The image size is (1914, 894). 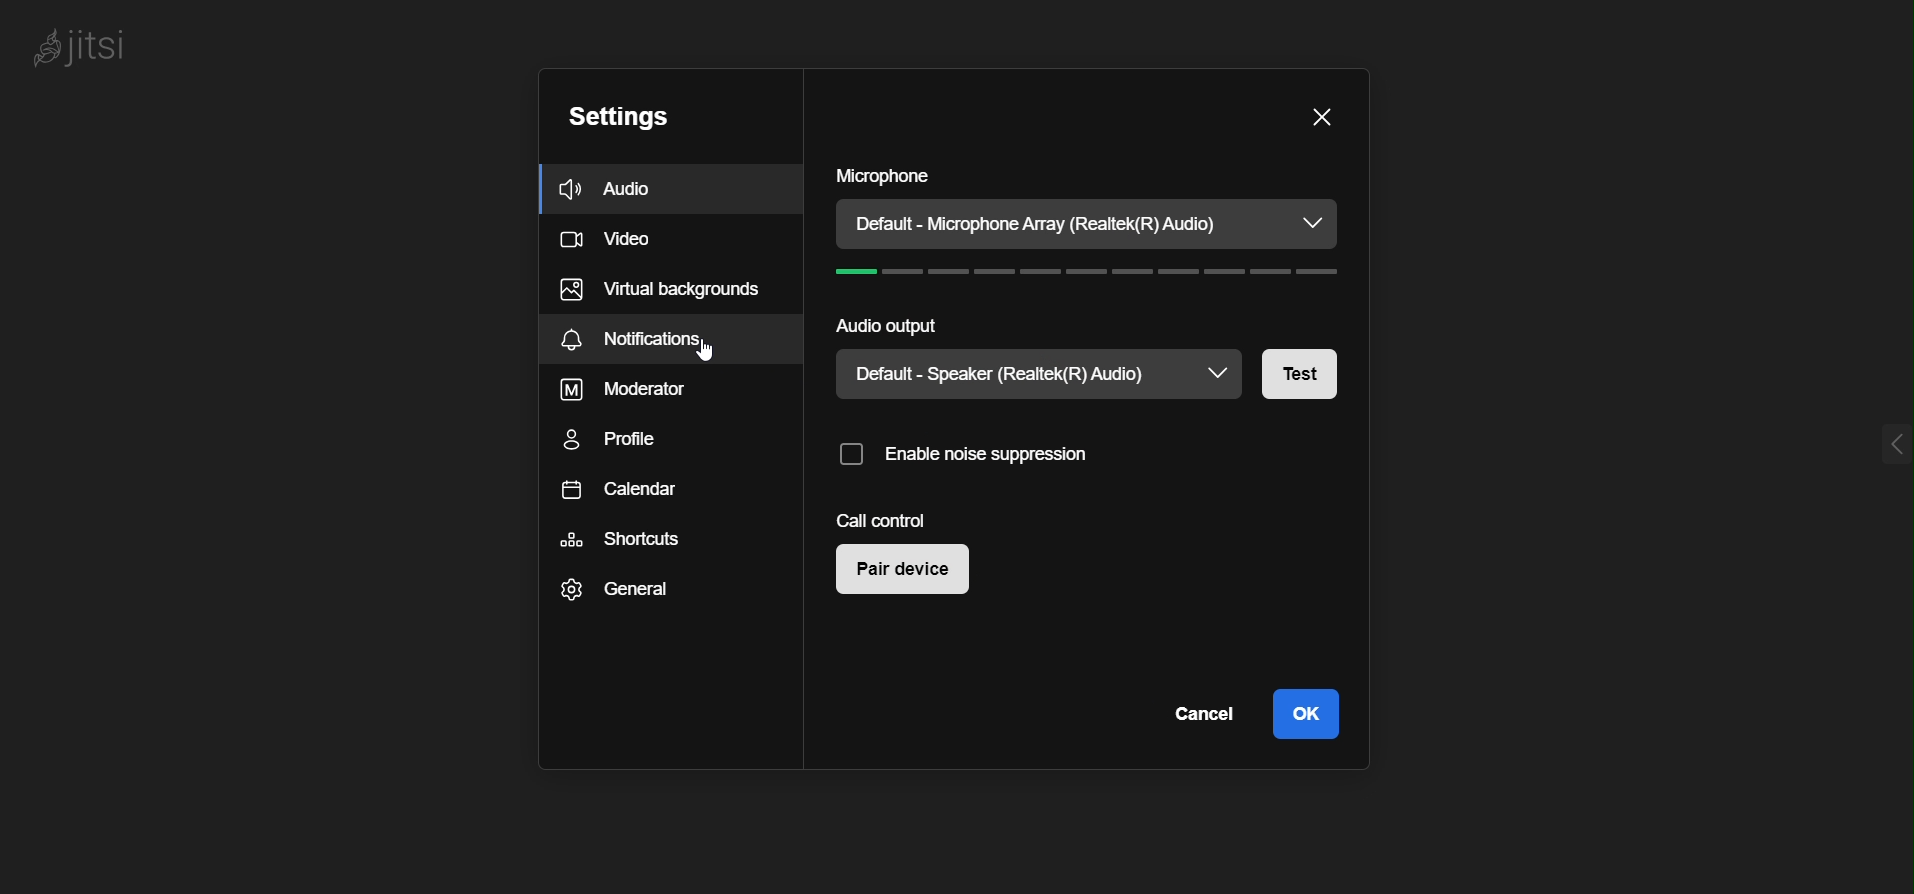 What do you see at coordinates (1878, 441) in the screenshot?
I see `expand` at bounding box center [1878, 441].